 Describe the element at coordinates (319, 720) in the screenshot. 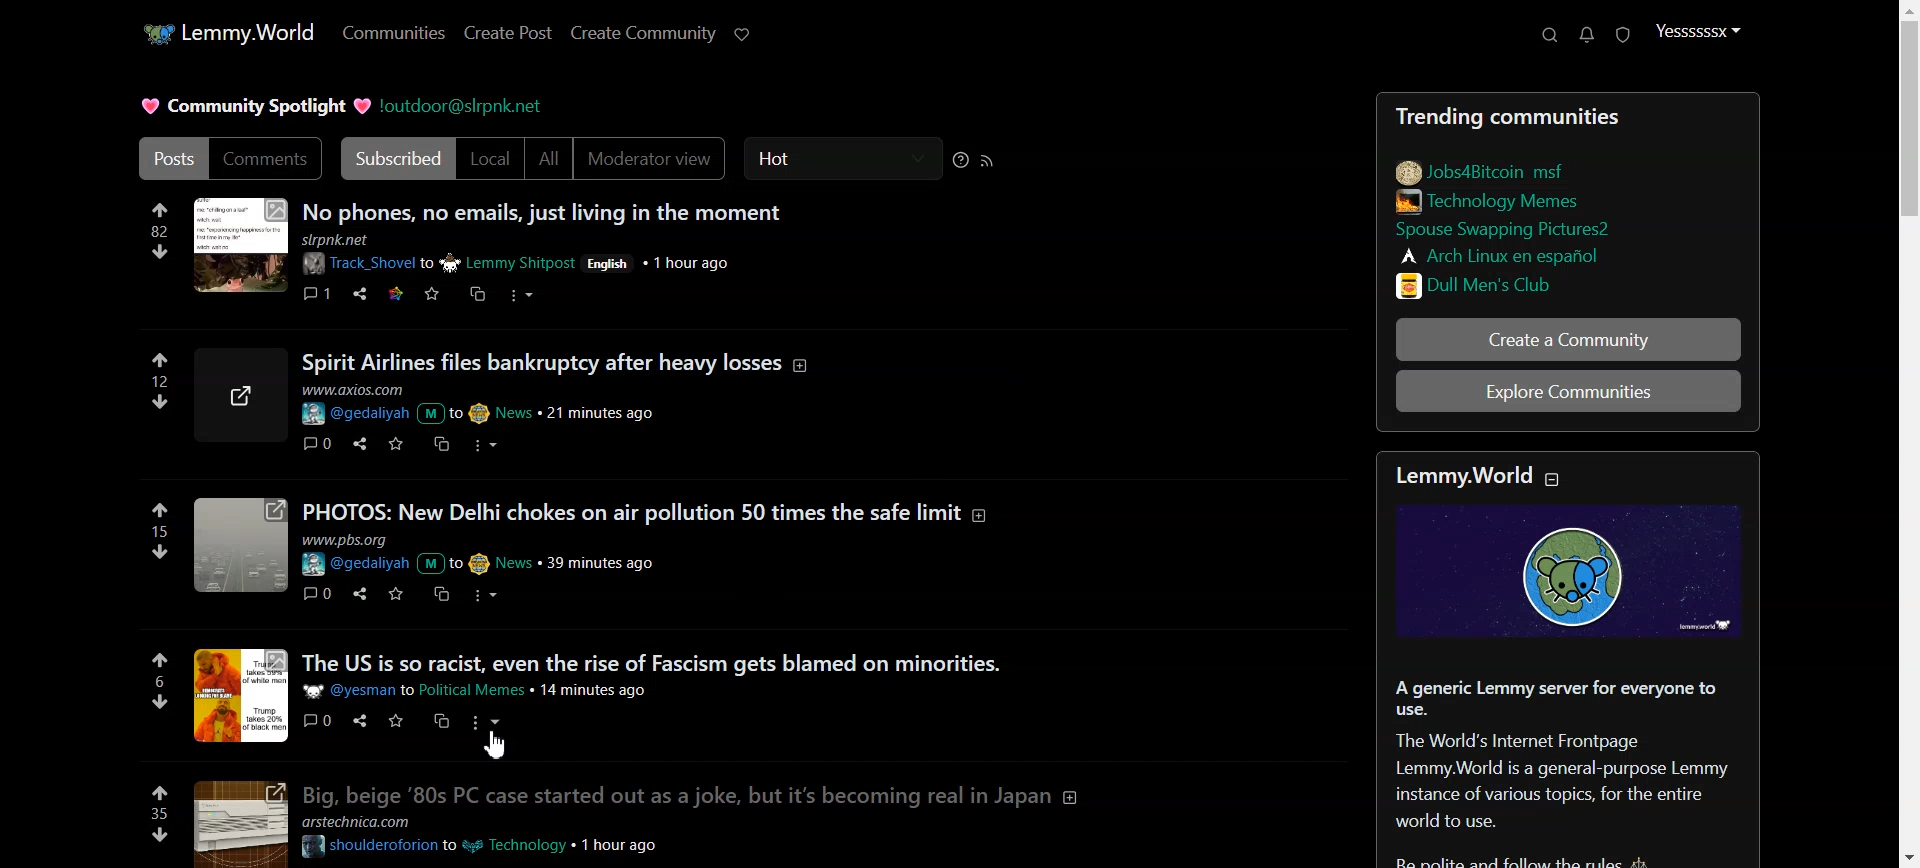

I see `comments` at that location.